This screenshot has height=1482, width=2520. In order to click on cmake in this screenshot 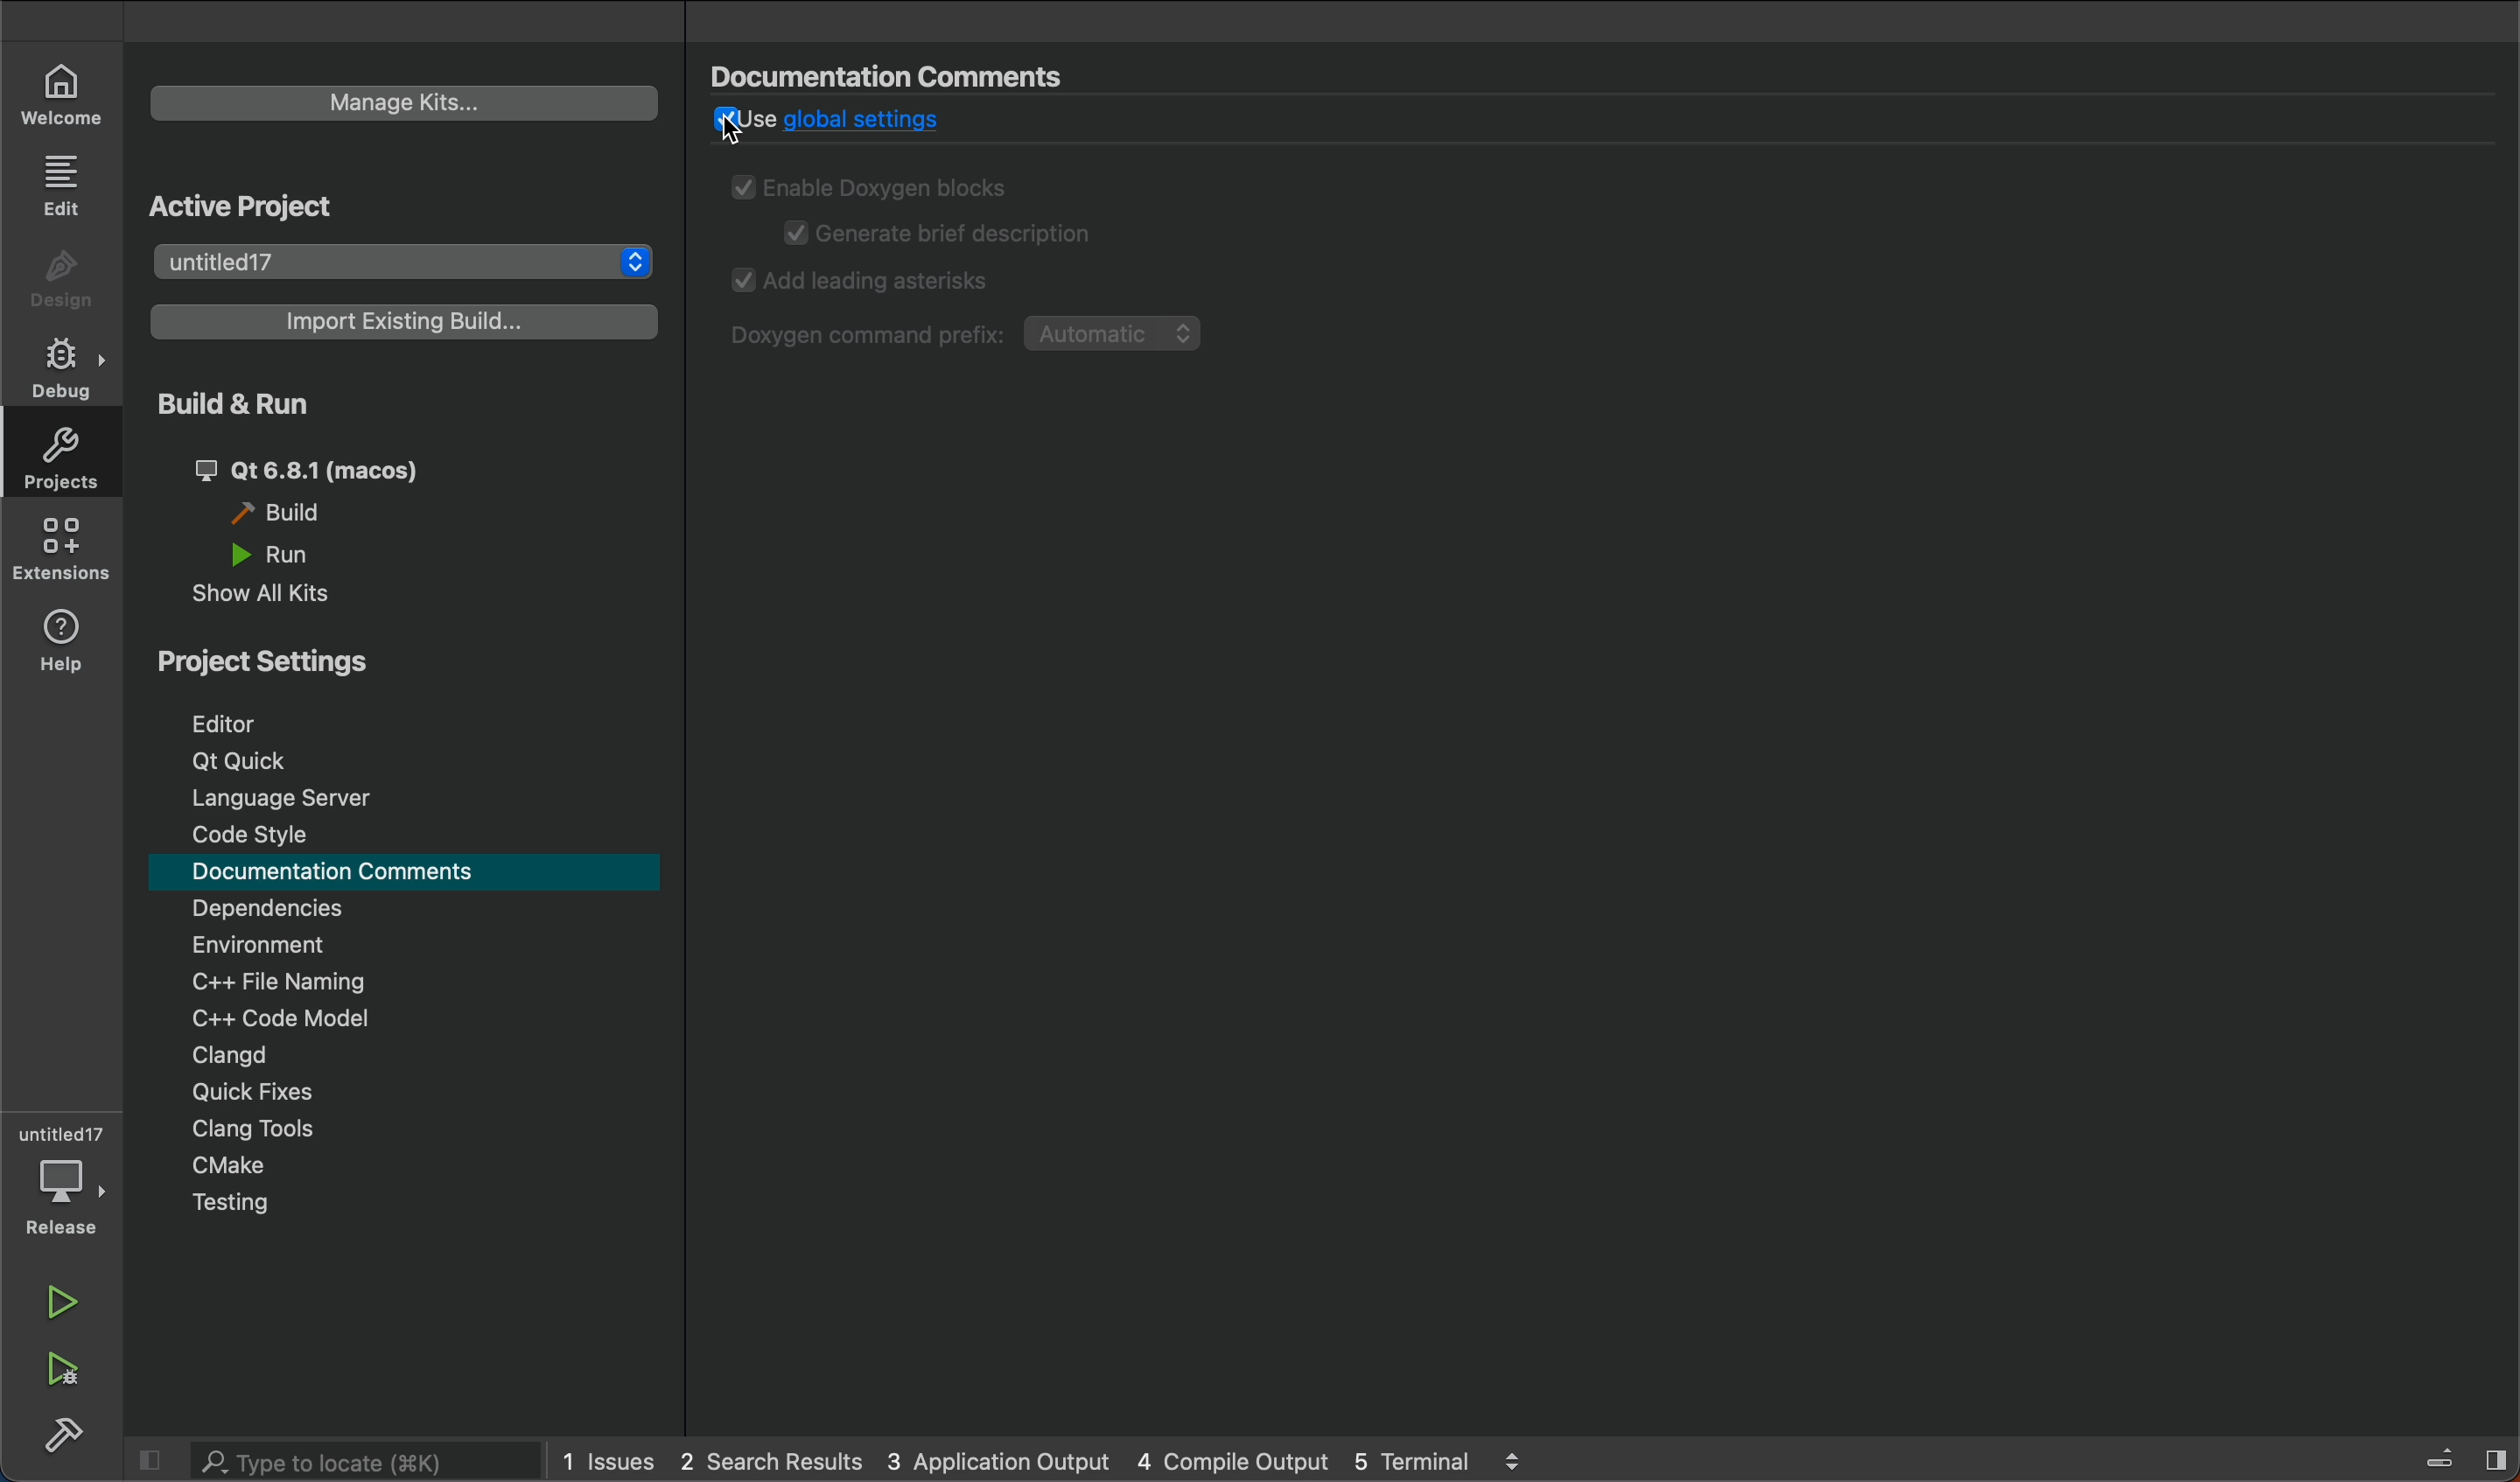, I will do `click(227, 1161)`.